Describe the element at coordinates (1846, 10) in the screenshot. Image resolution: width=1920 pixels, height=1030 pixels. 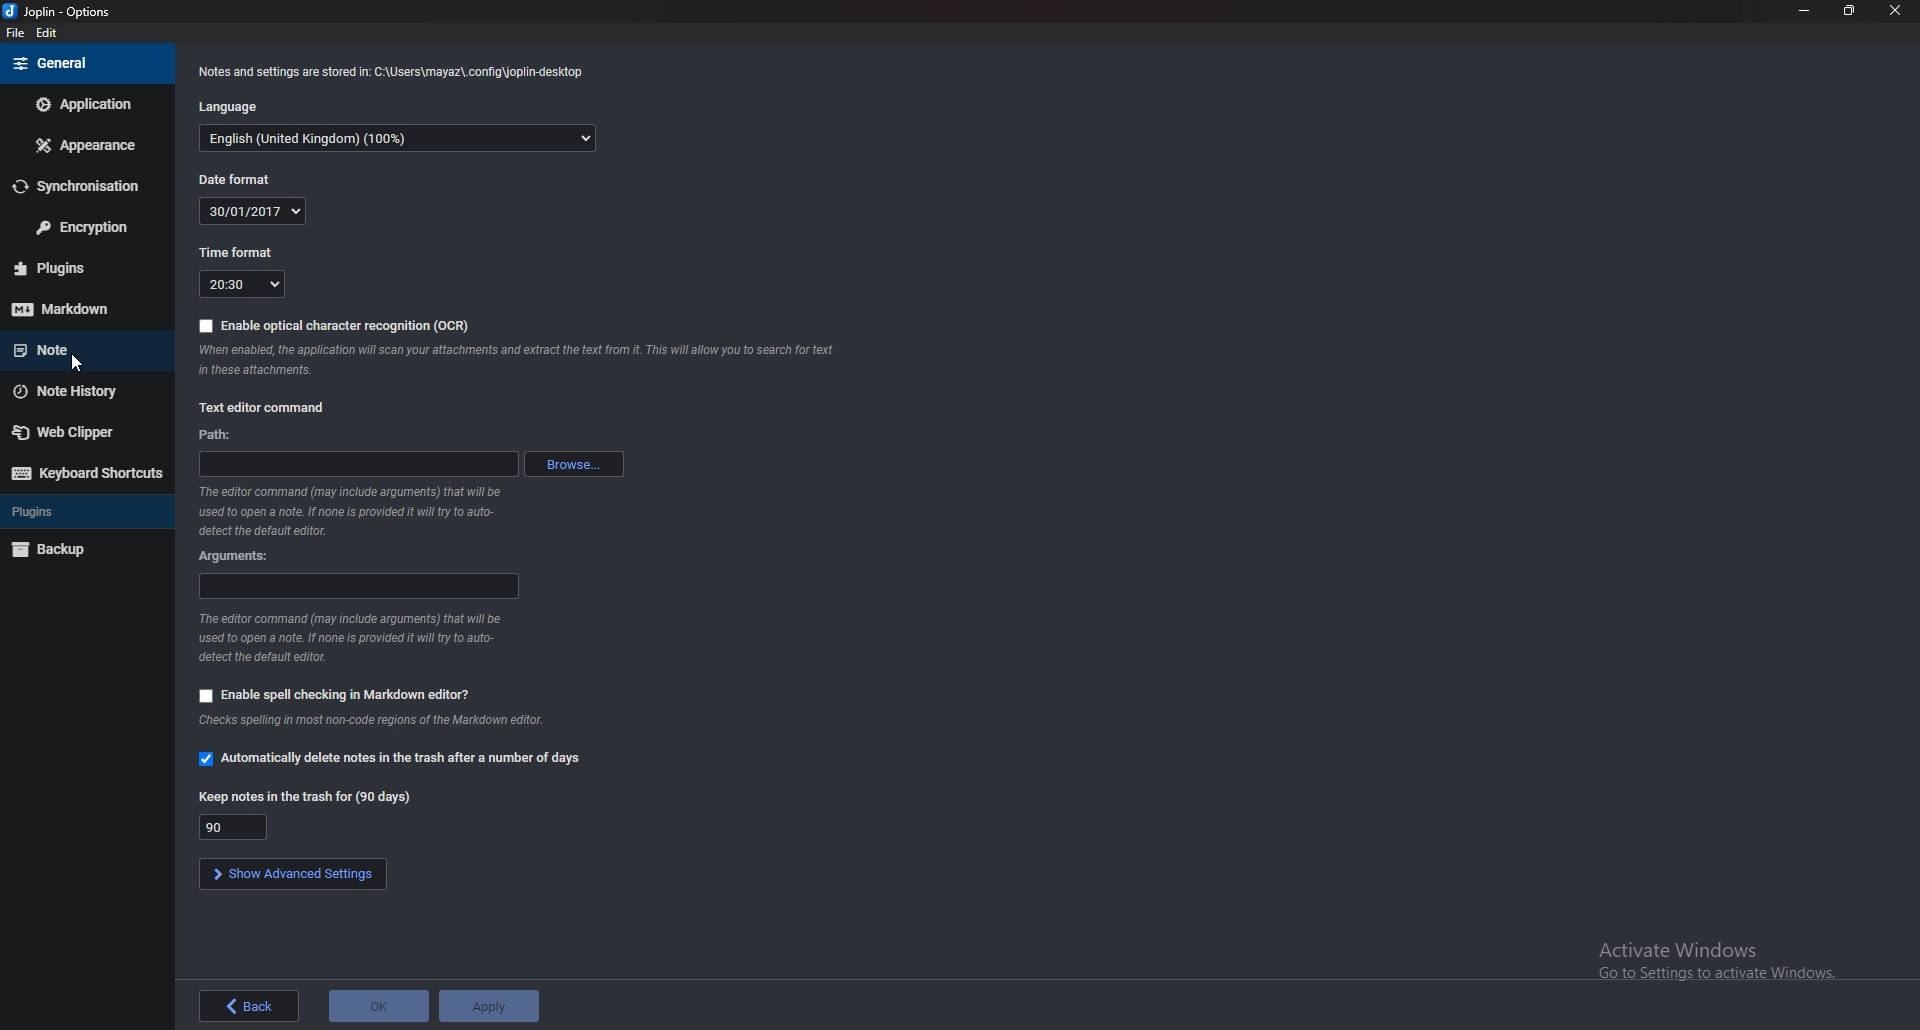
I see `Resize` at that location.